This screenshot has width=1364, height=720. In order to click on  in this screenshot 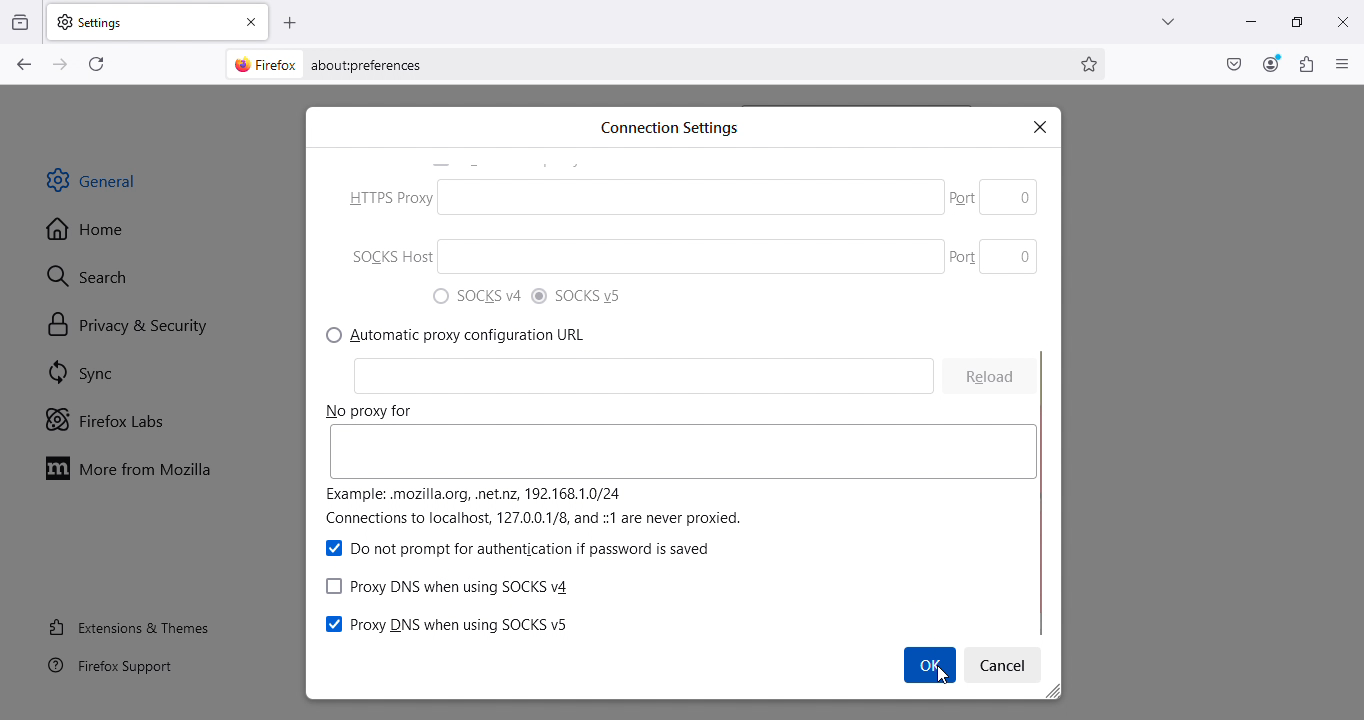, I will do `click(990, 196)`.